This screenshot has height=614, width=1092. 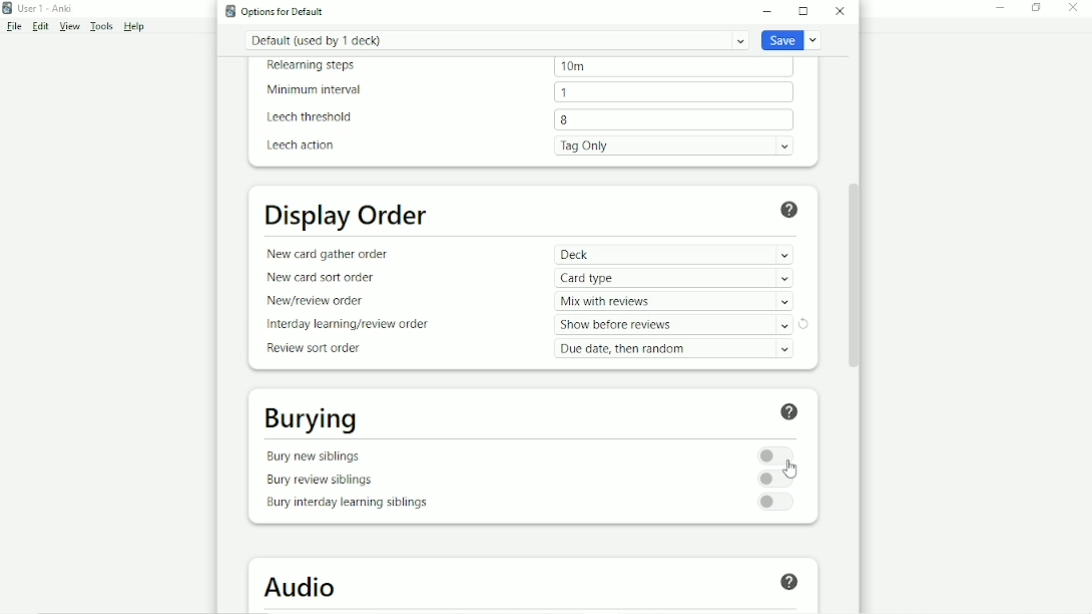 What do you see at coordinates (567, 121) in the screenshot?
I see `8` at bounding box center [567, 121].